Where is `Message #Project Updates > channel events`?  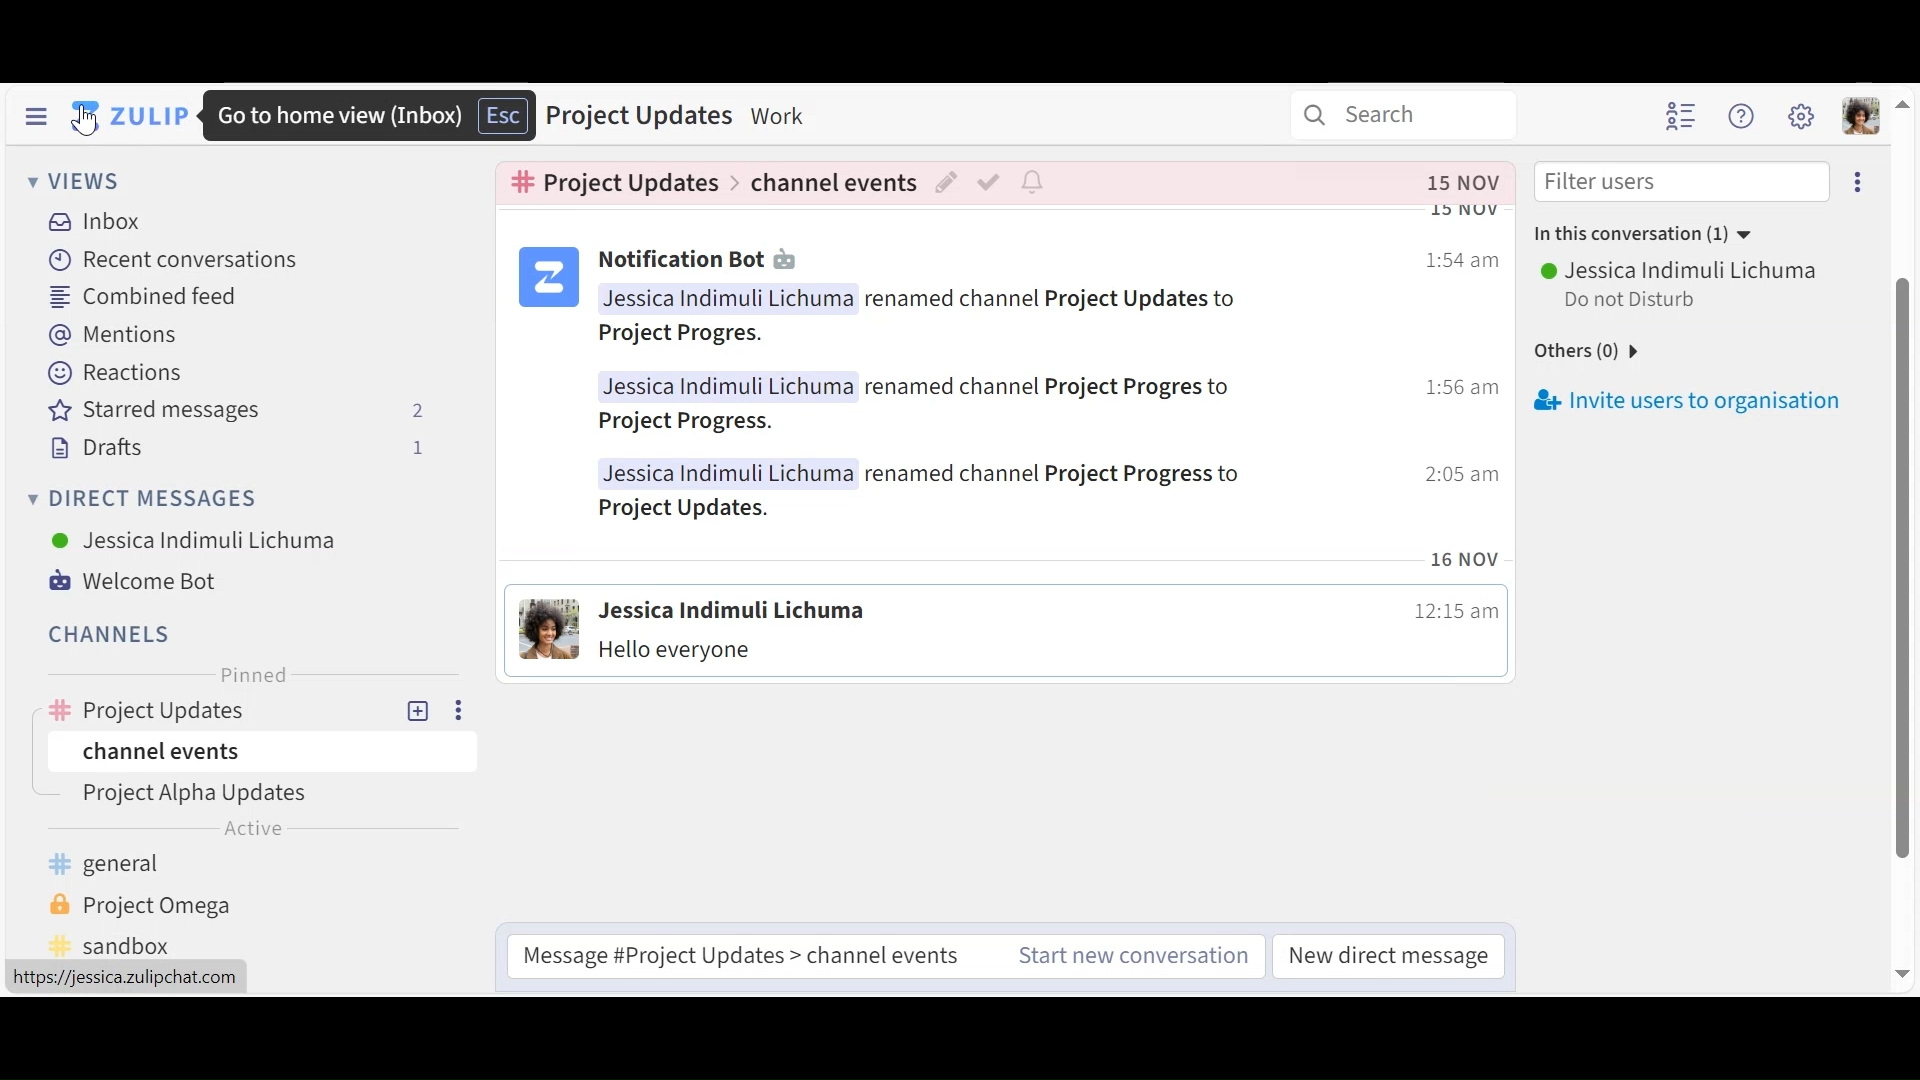 Message #Project Updates > channel events is located at coordinates (742, 957).